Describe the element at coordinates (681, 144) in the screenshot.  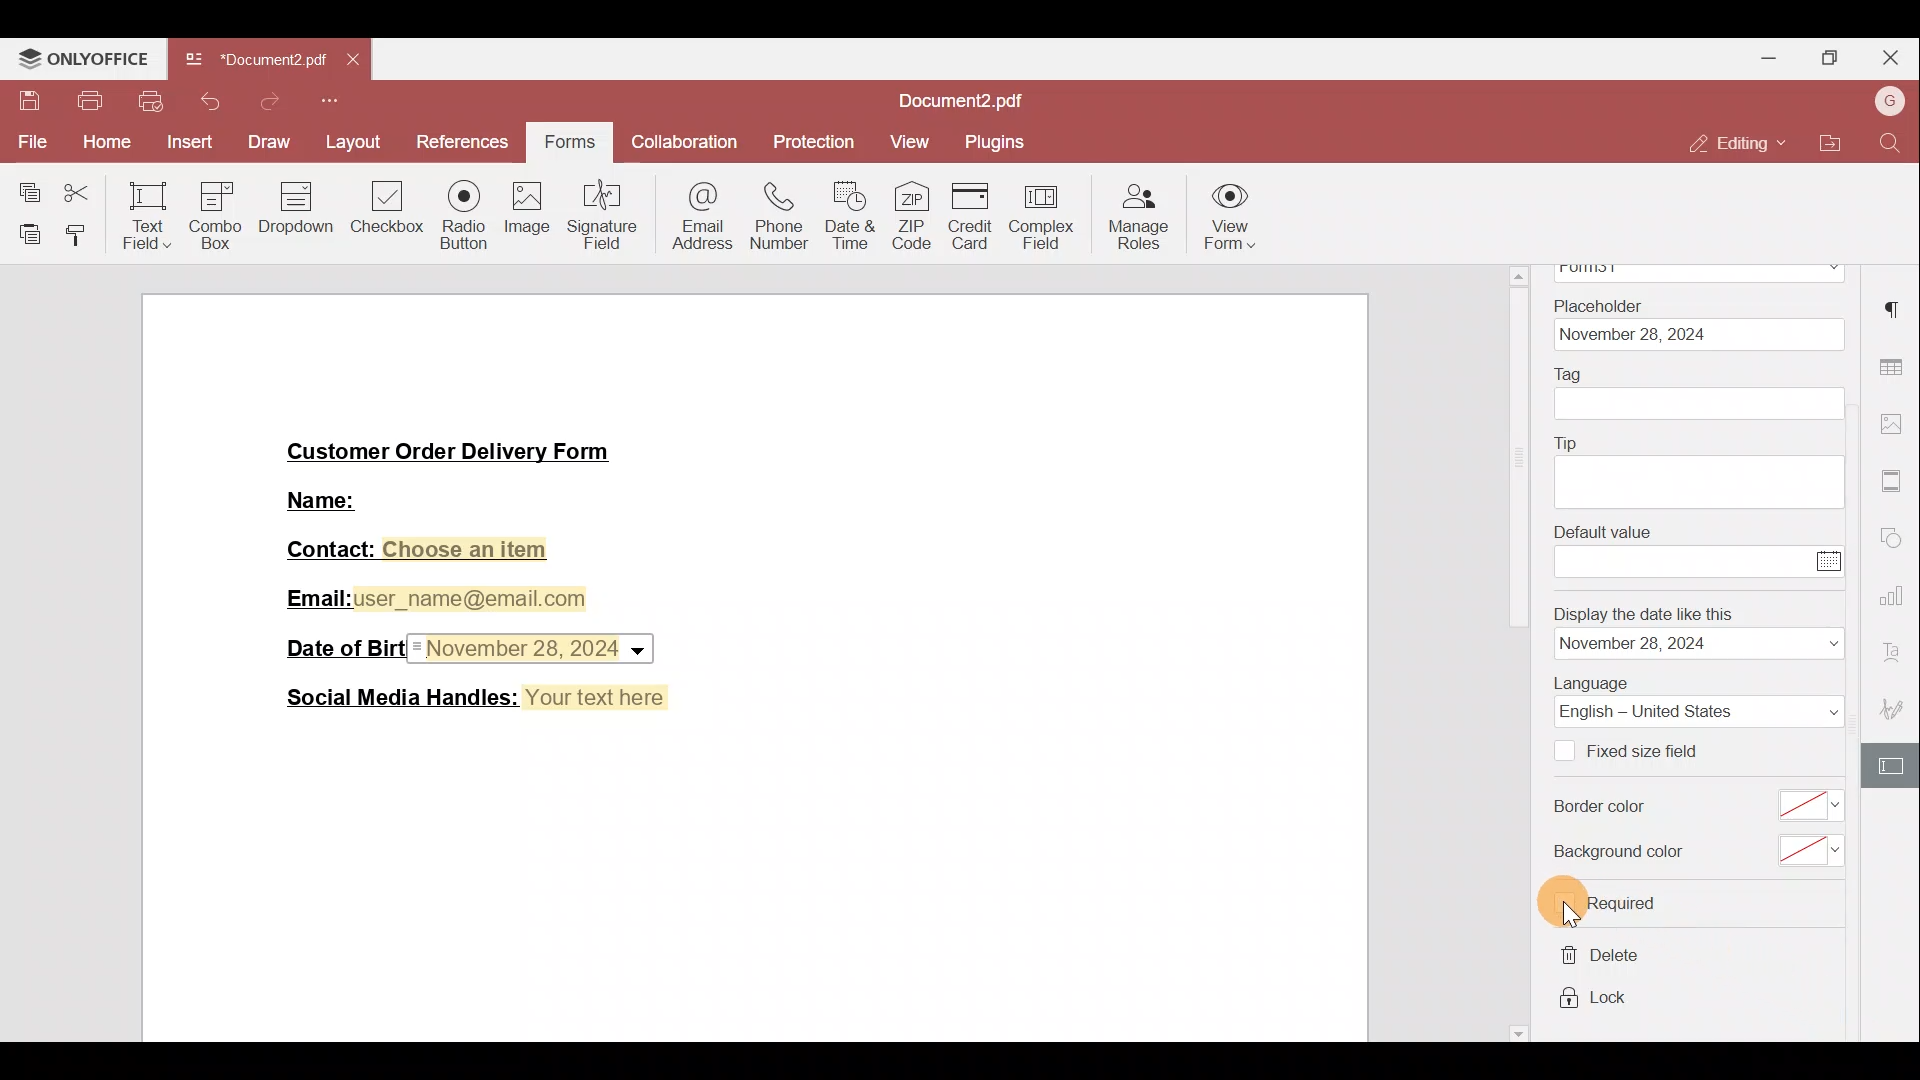
I see `Collaboration` at that location.